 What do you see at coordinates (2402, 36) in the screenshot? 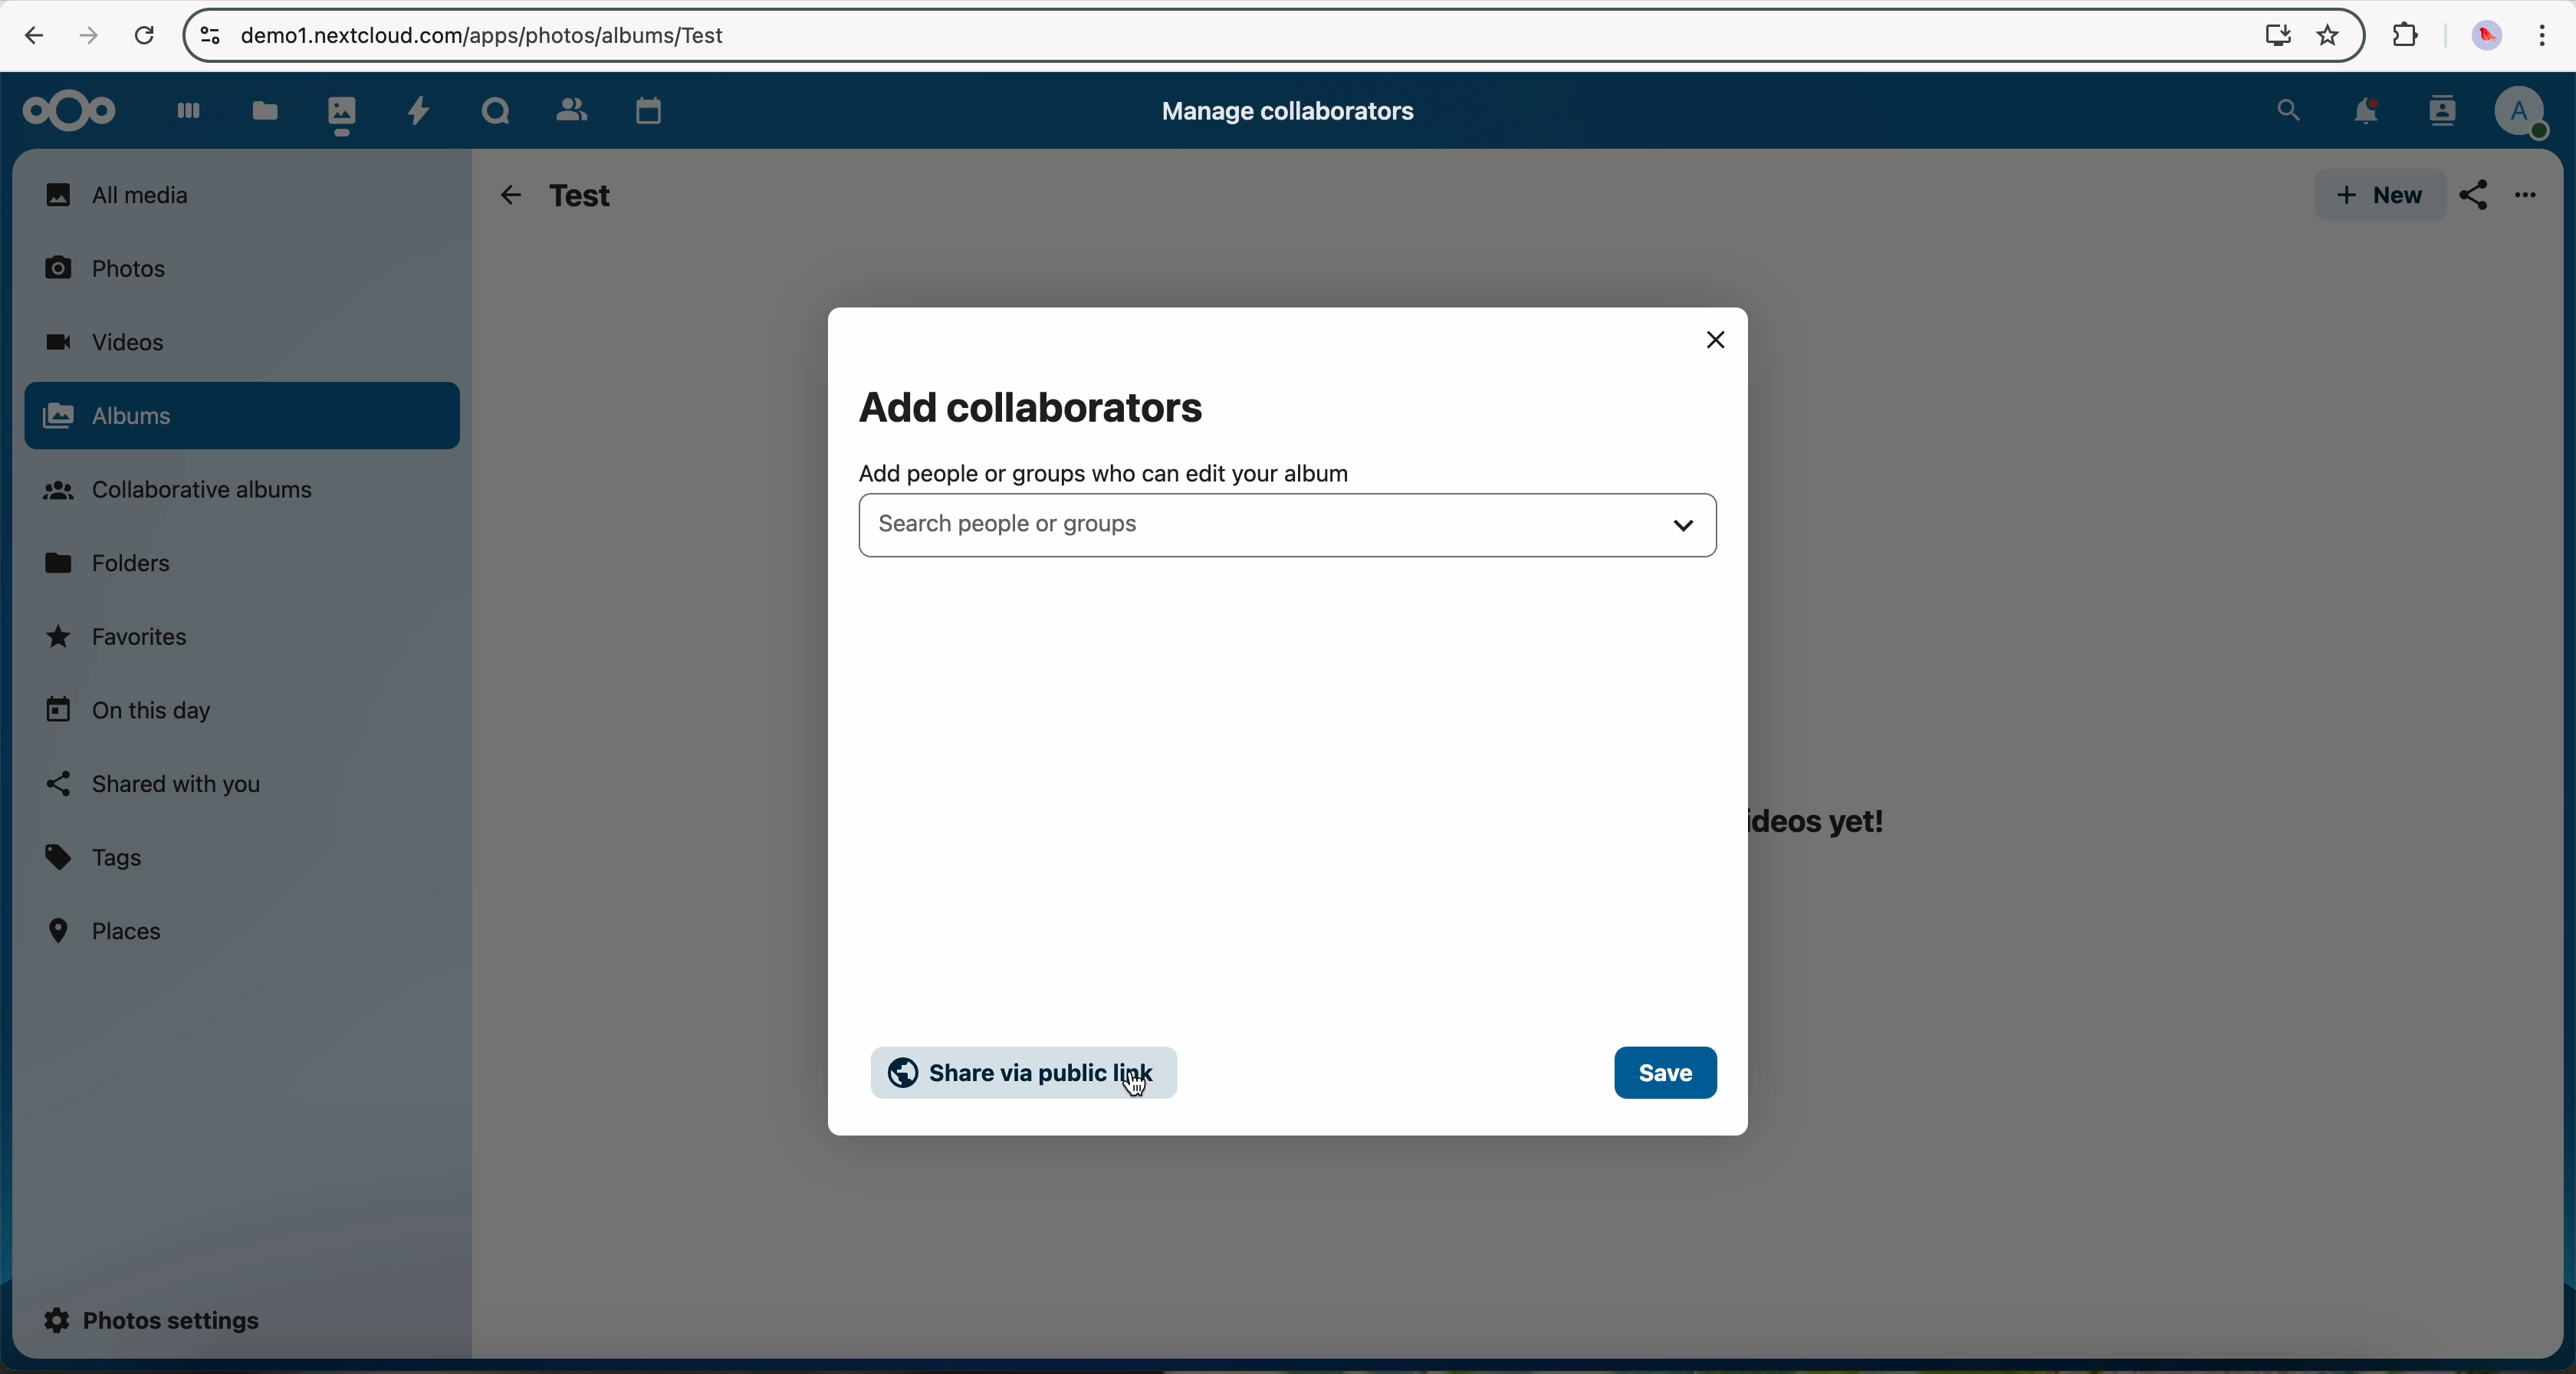
I see `extensions` at bounding box center [2402, 36].